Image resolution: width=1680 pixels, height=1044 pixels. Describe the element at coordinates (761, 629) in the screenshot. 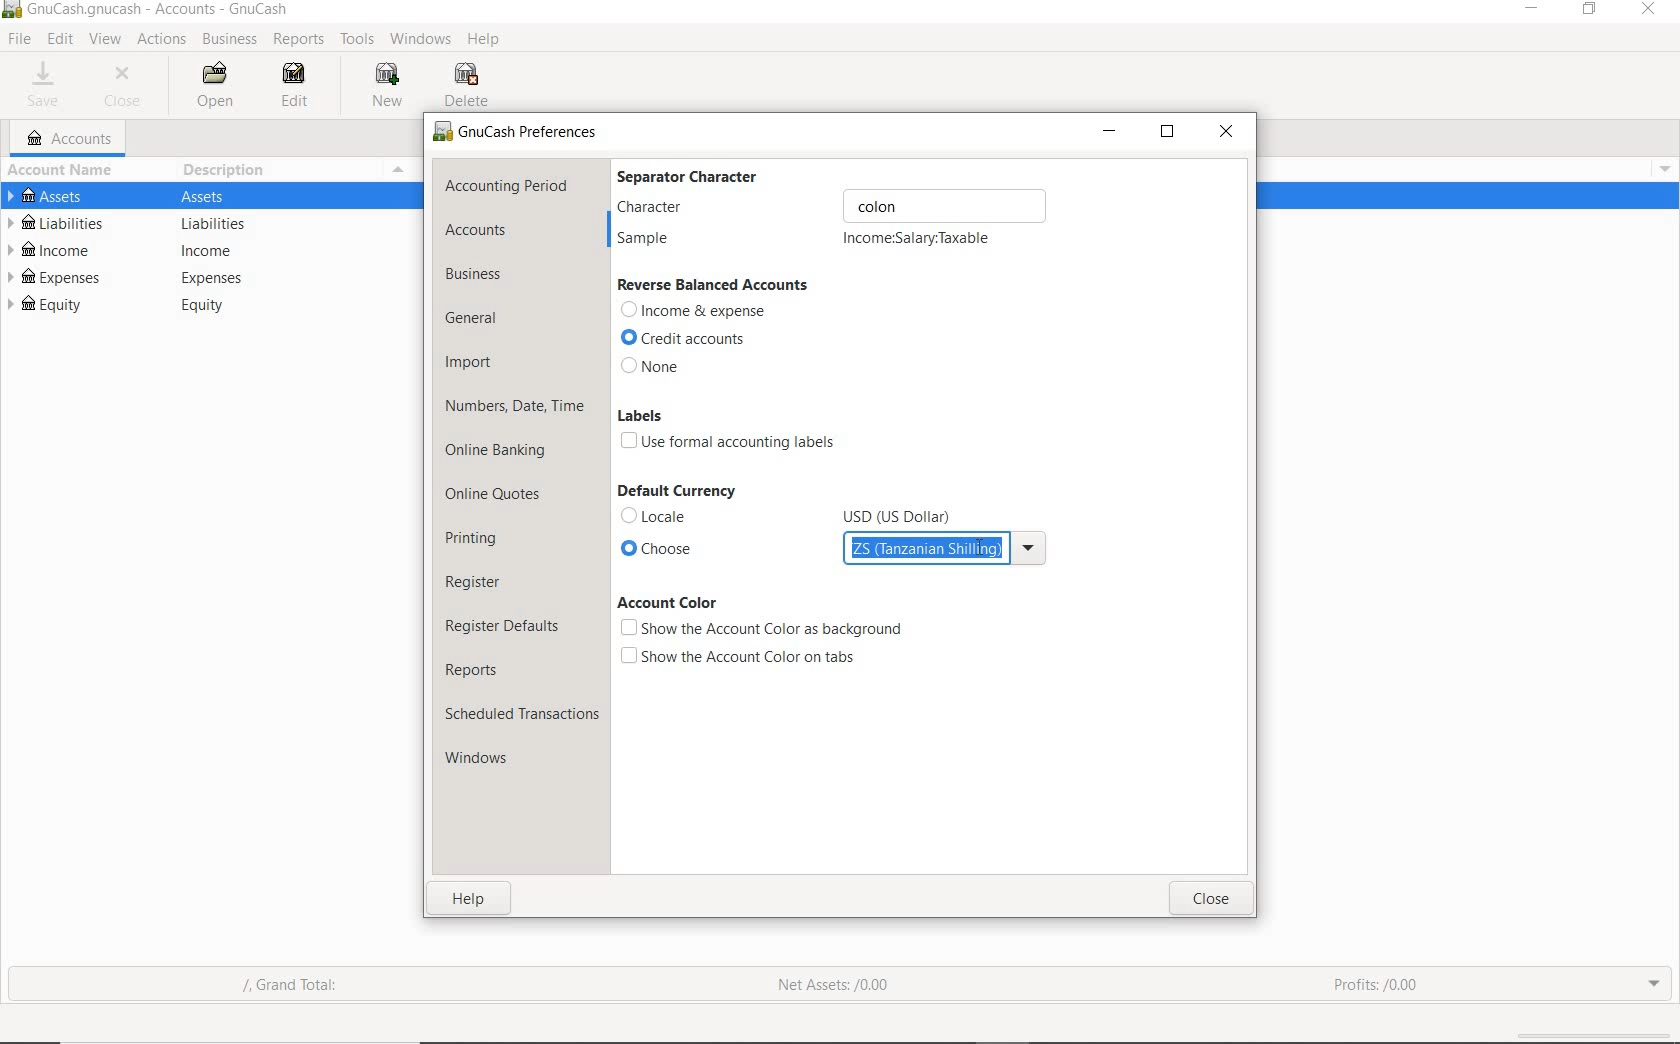

I see `show the account color as background` at that location.